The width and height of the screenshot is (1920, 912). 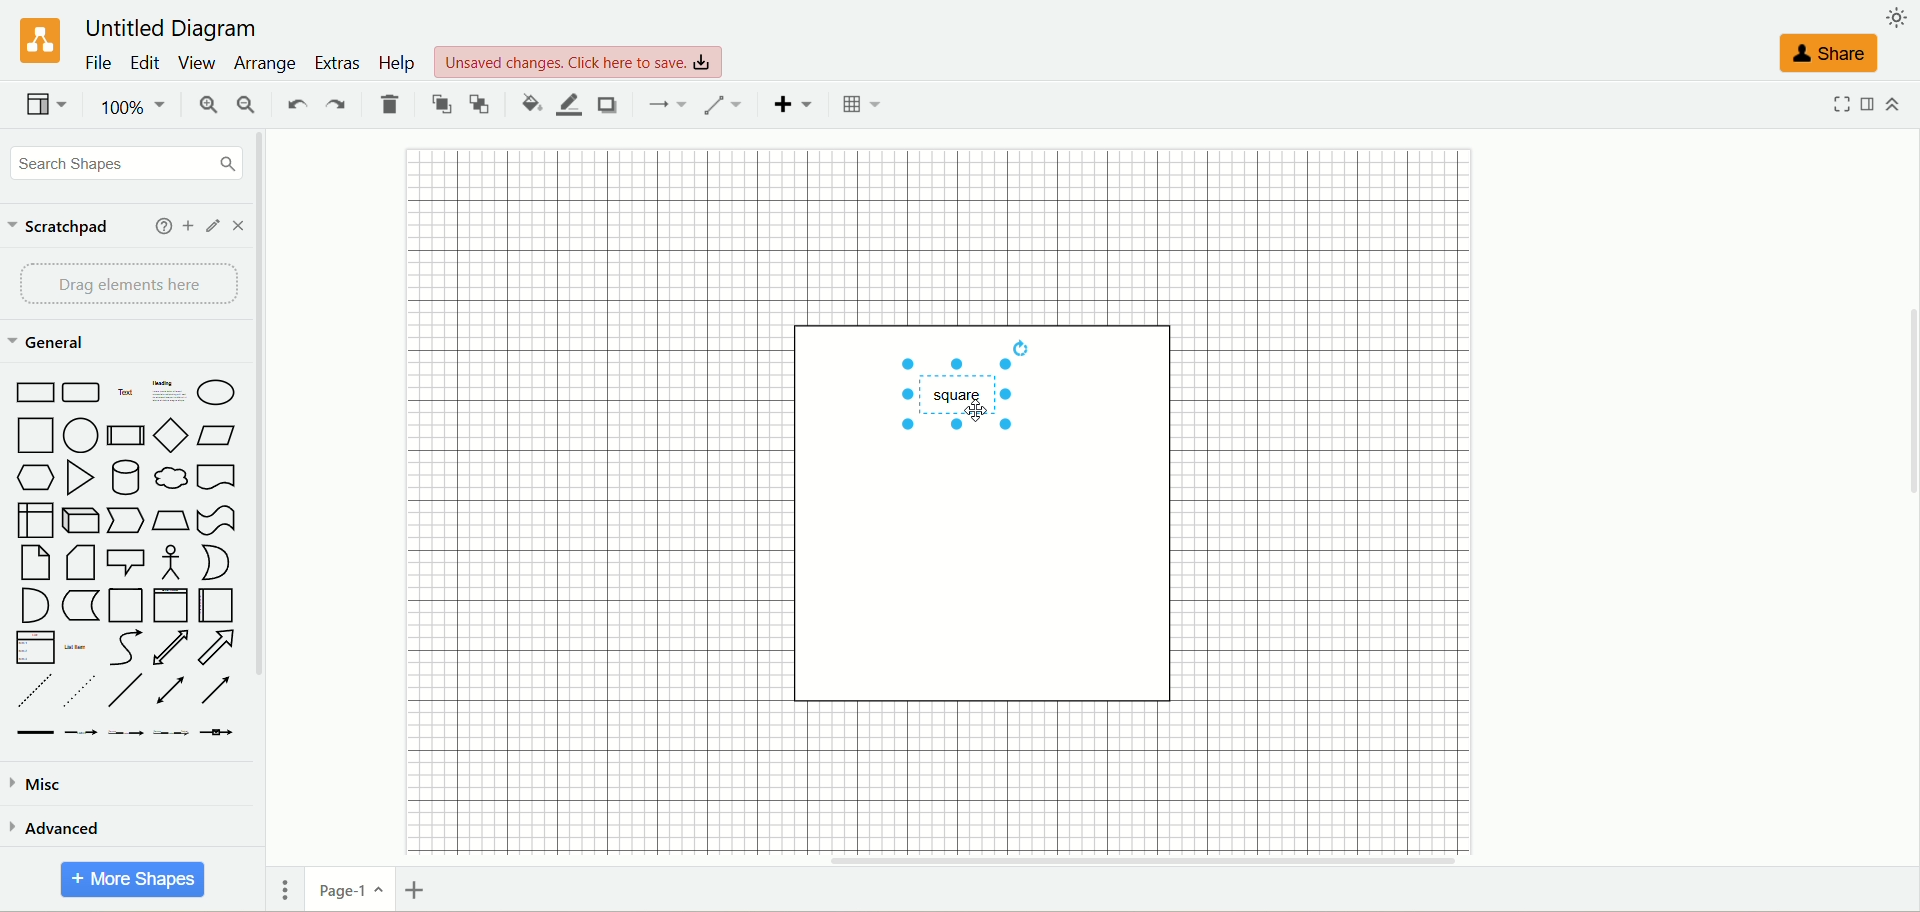 I want to click on insert page, so click(x=418, y=888).